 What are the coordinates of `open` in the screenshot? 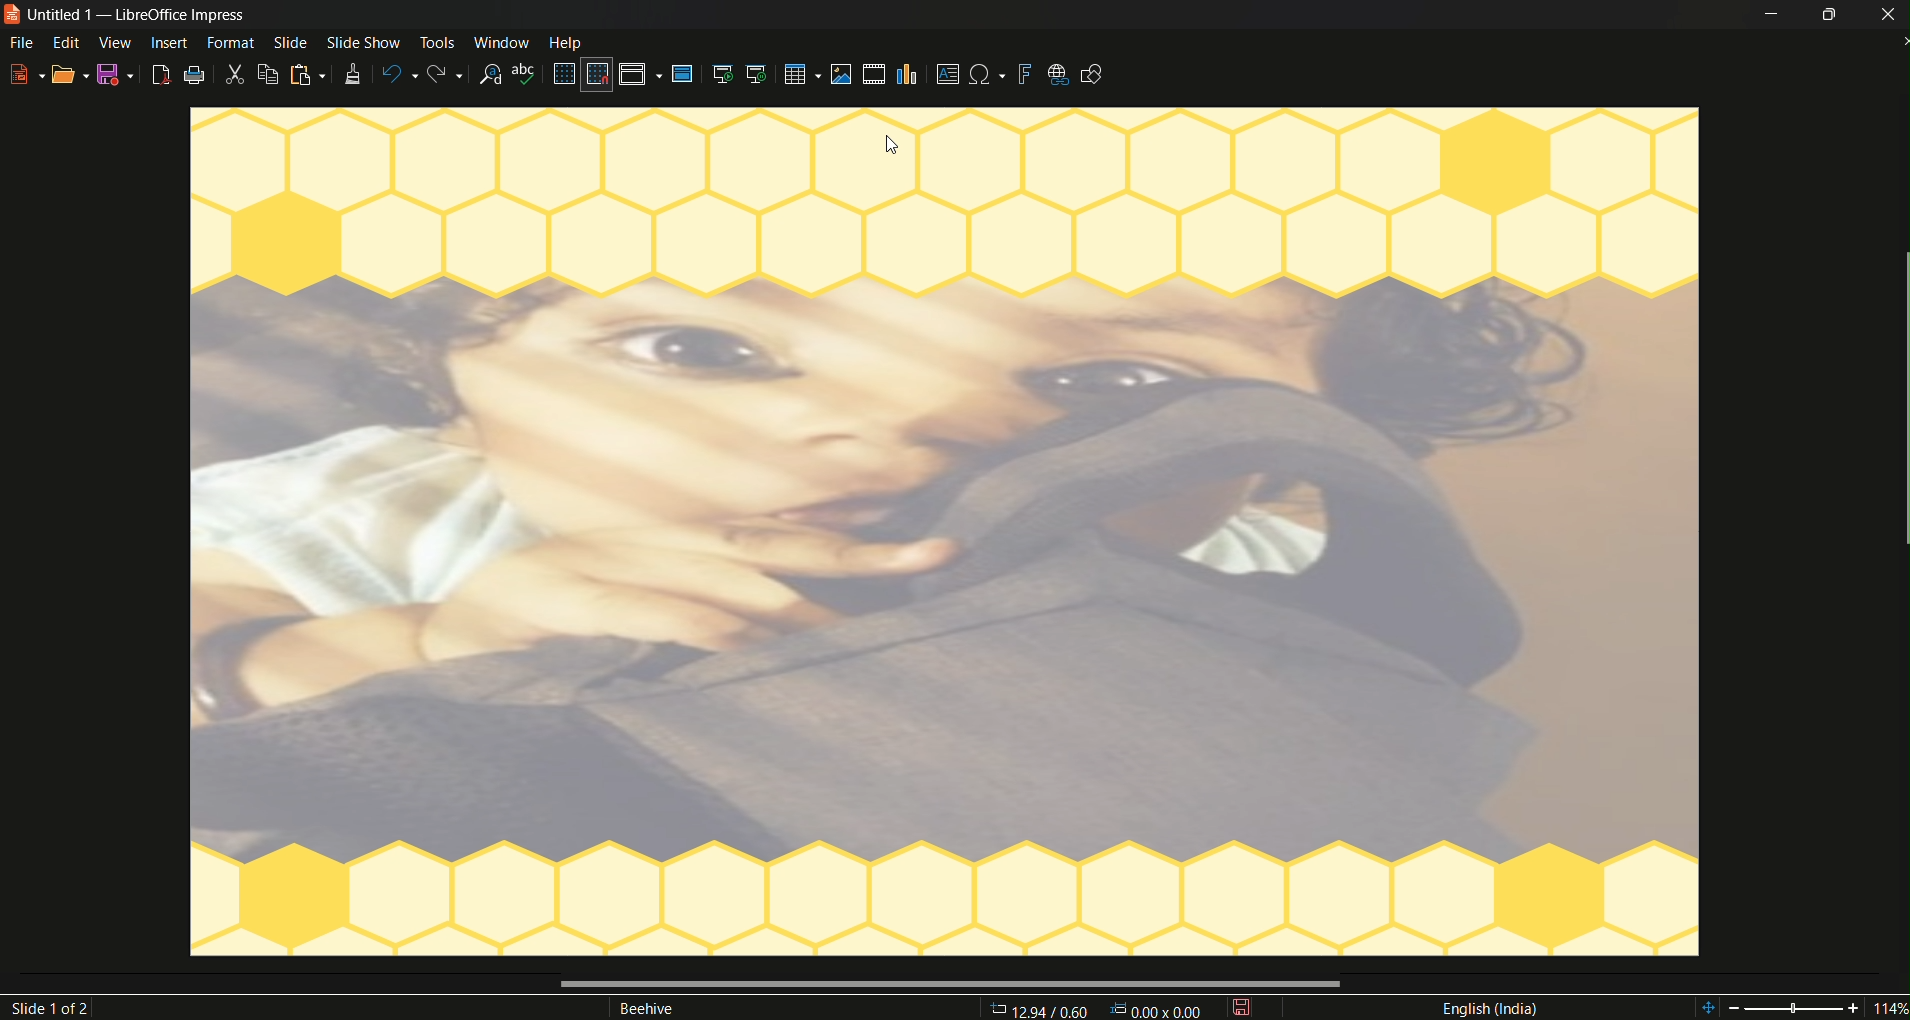 It's located at (71, 75).